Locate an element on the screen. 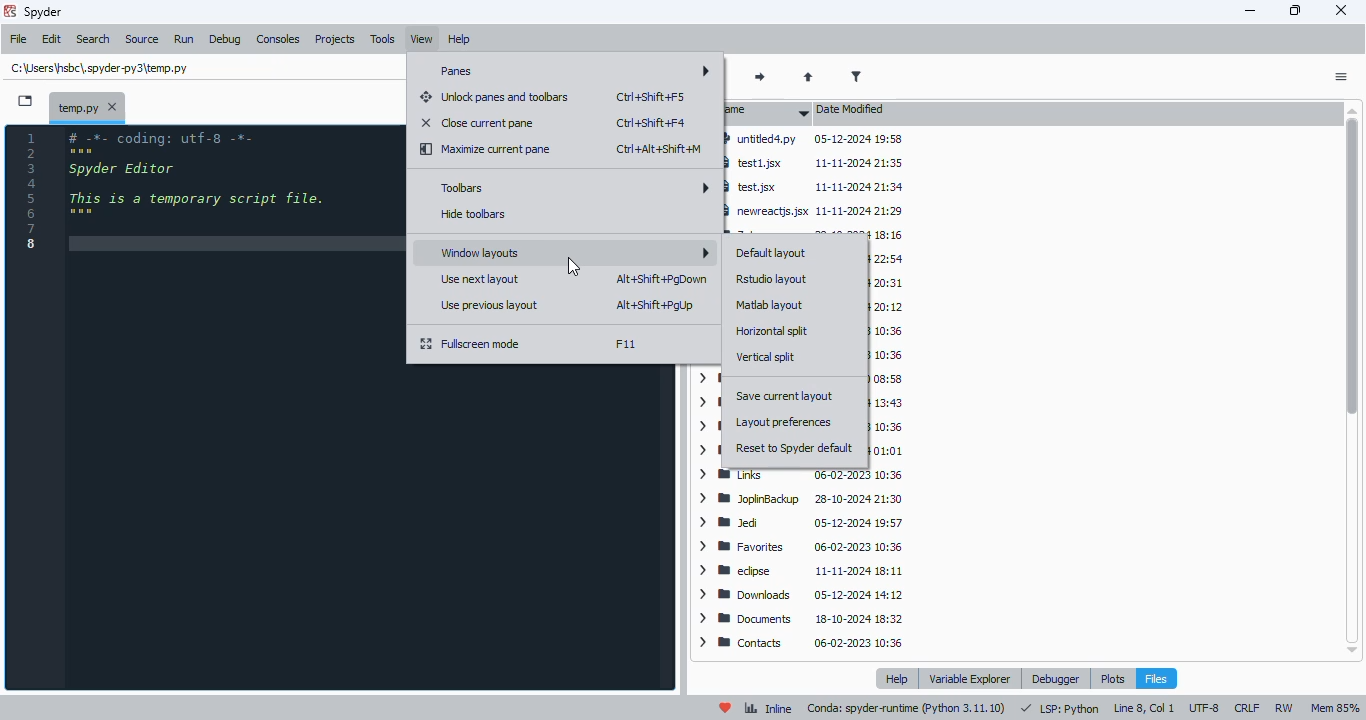 The image size is (1366, 720). run is located at coordinates (185, 40).